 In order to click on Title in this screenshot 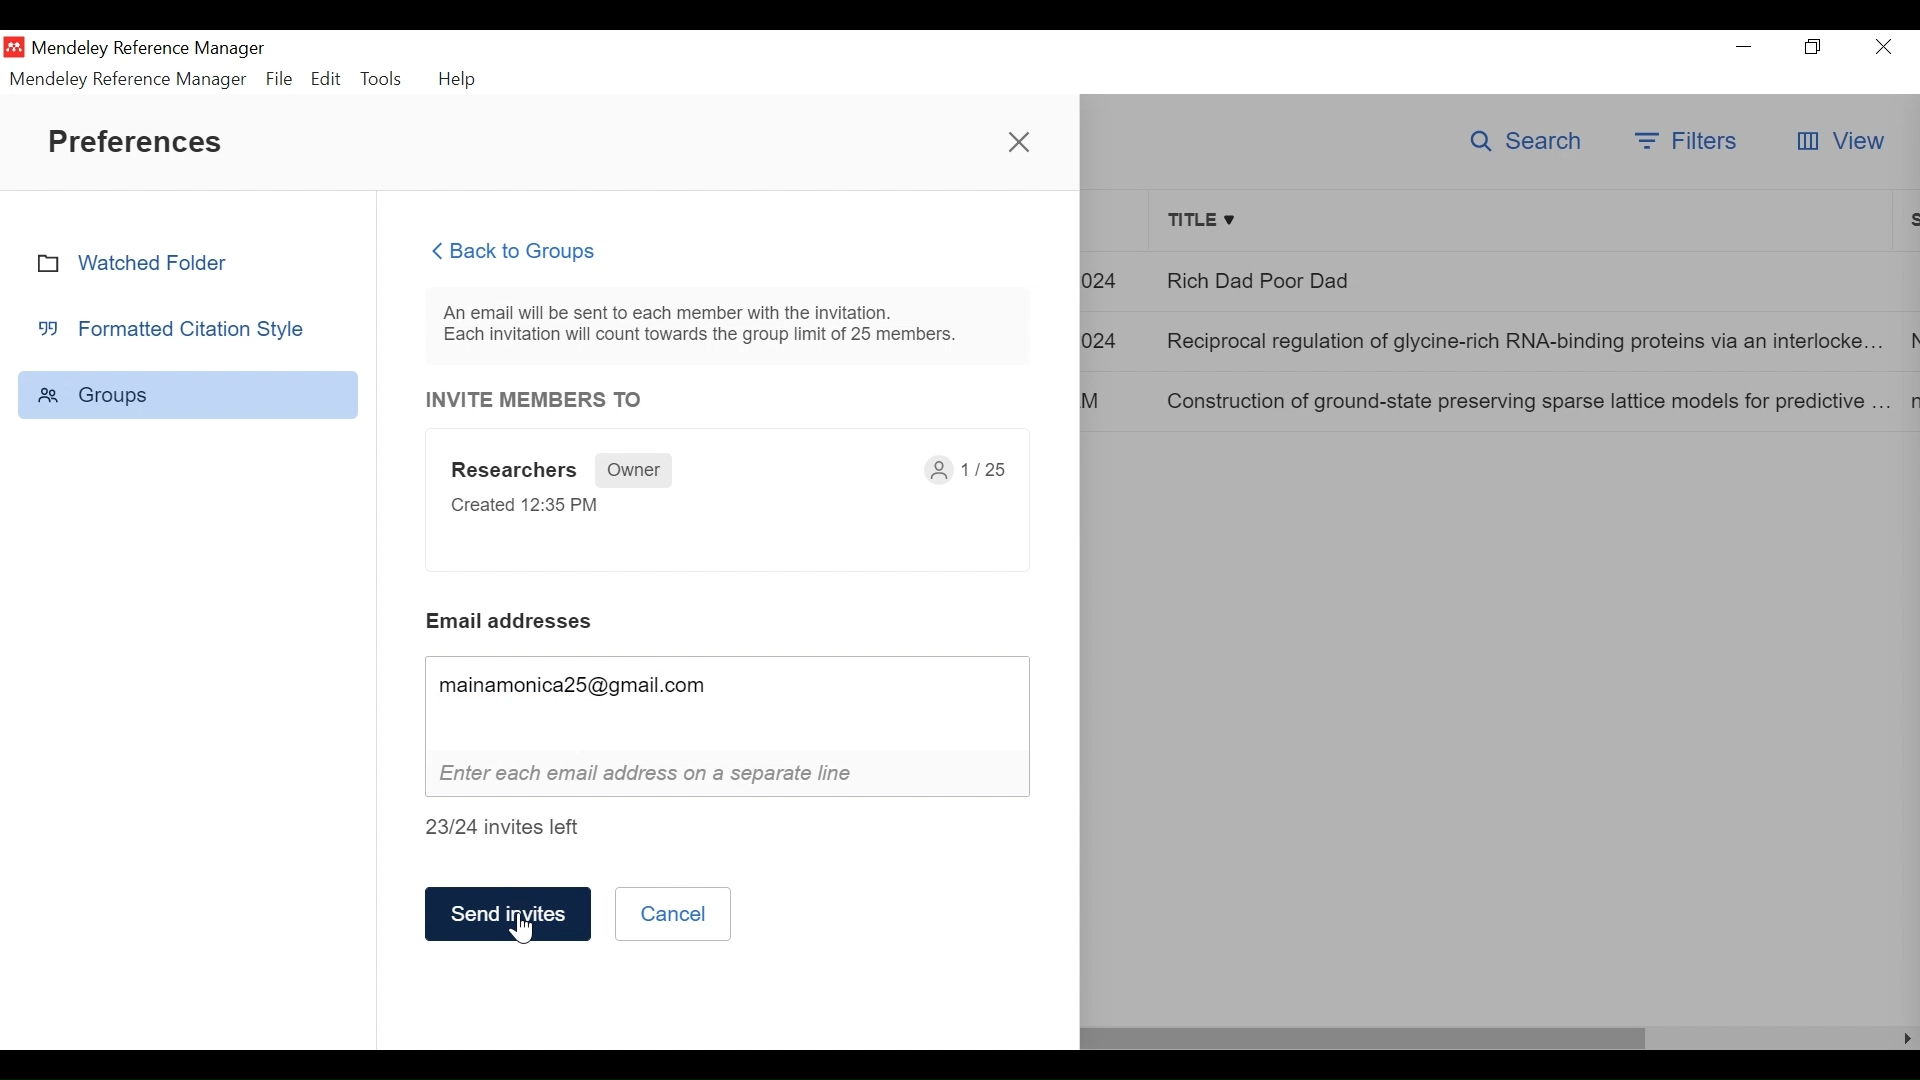, I will do `click(1525, 222)`.